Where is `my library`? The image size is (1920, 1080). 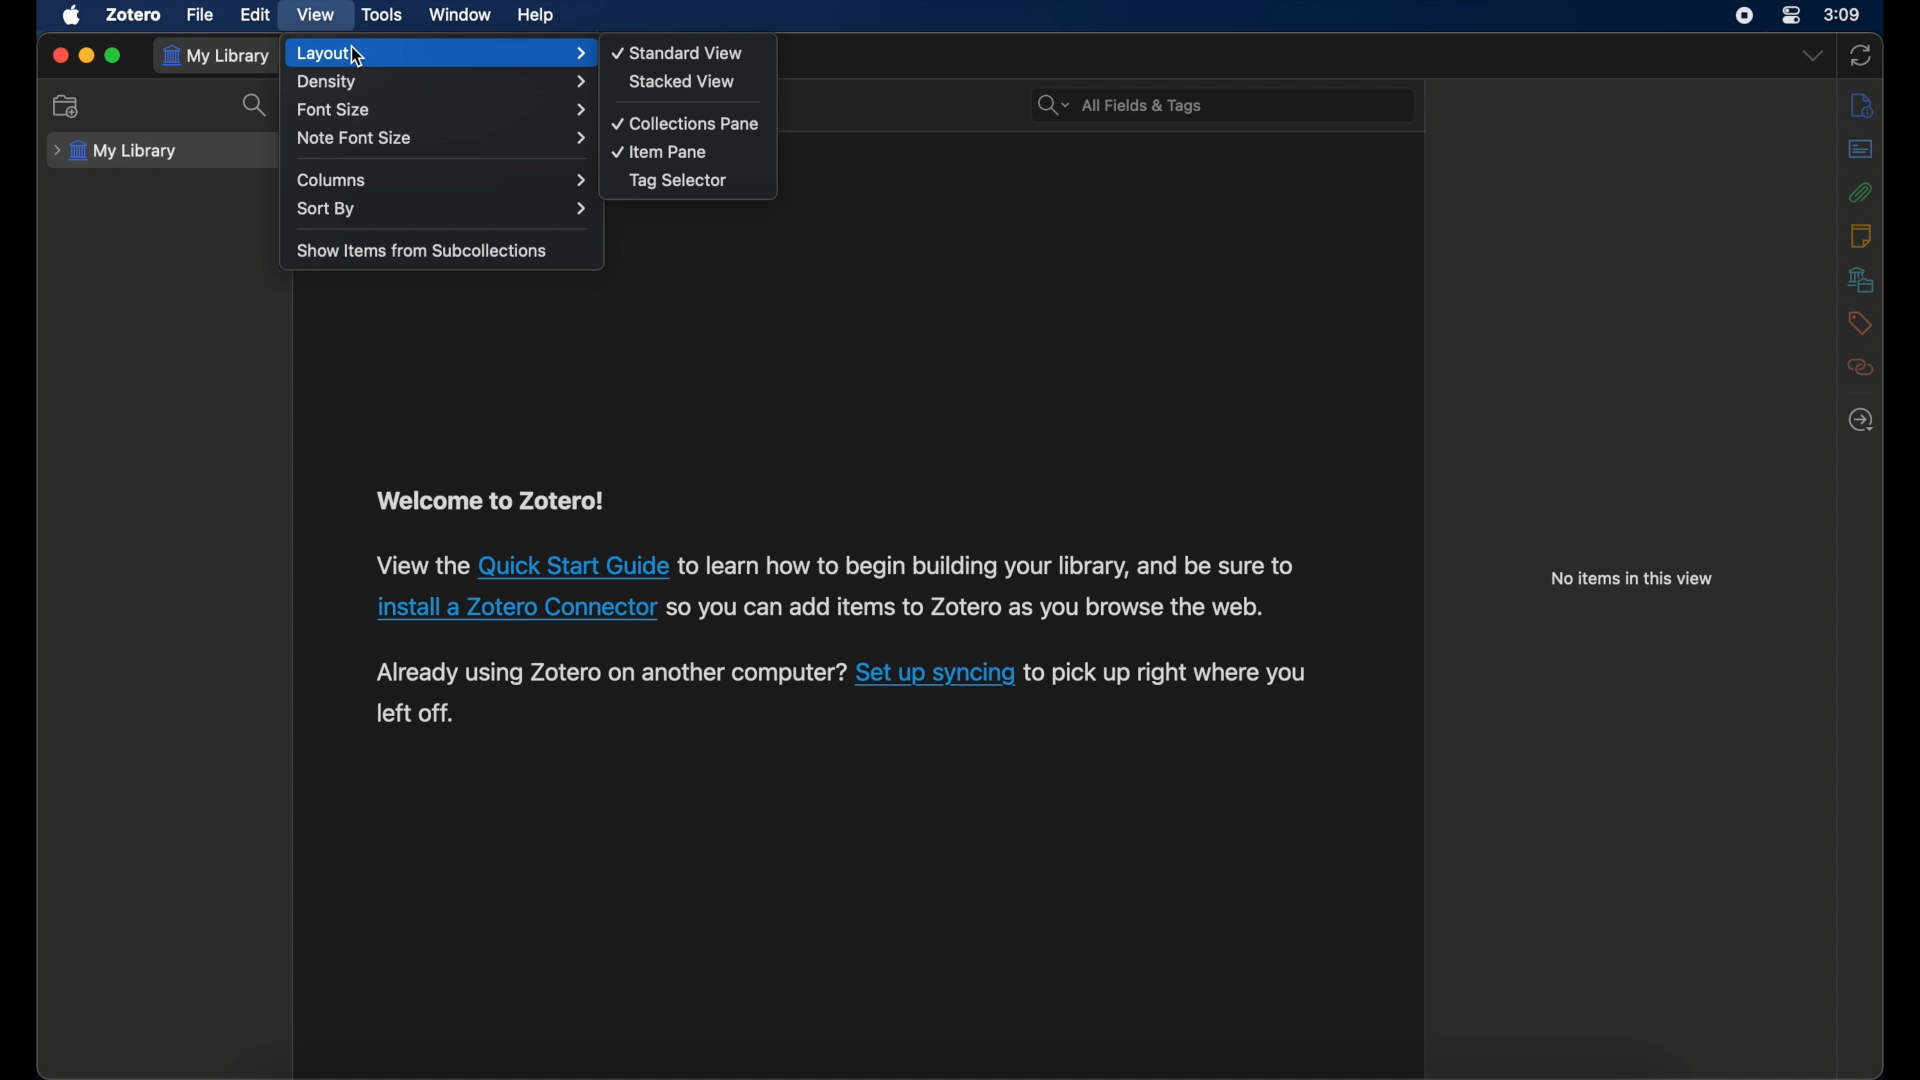 my library is located at coordinates (116, 151).